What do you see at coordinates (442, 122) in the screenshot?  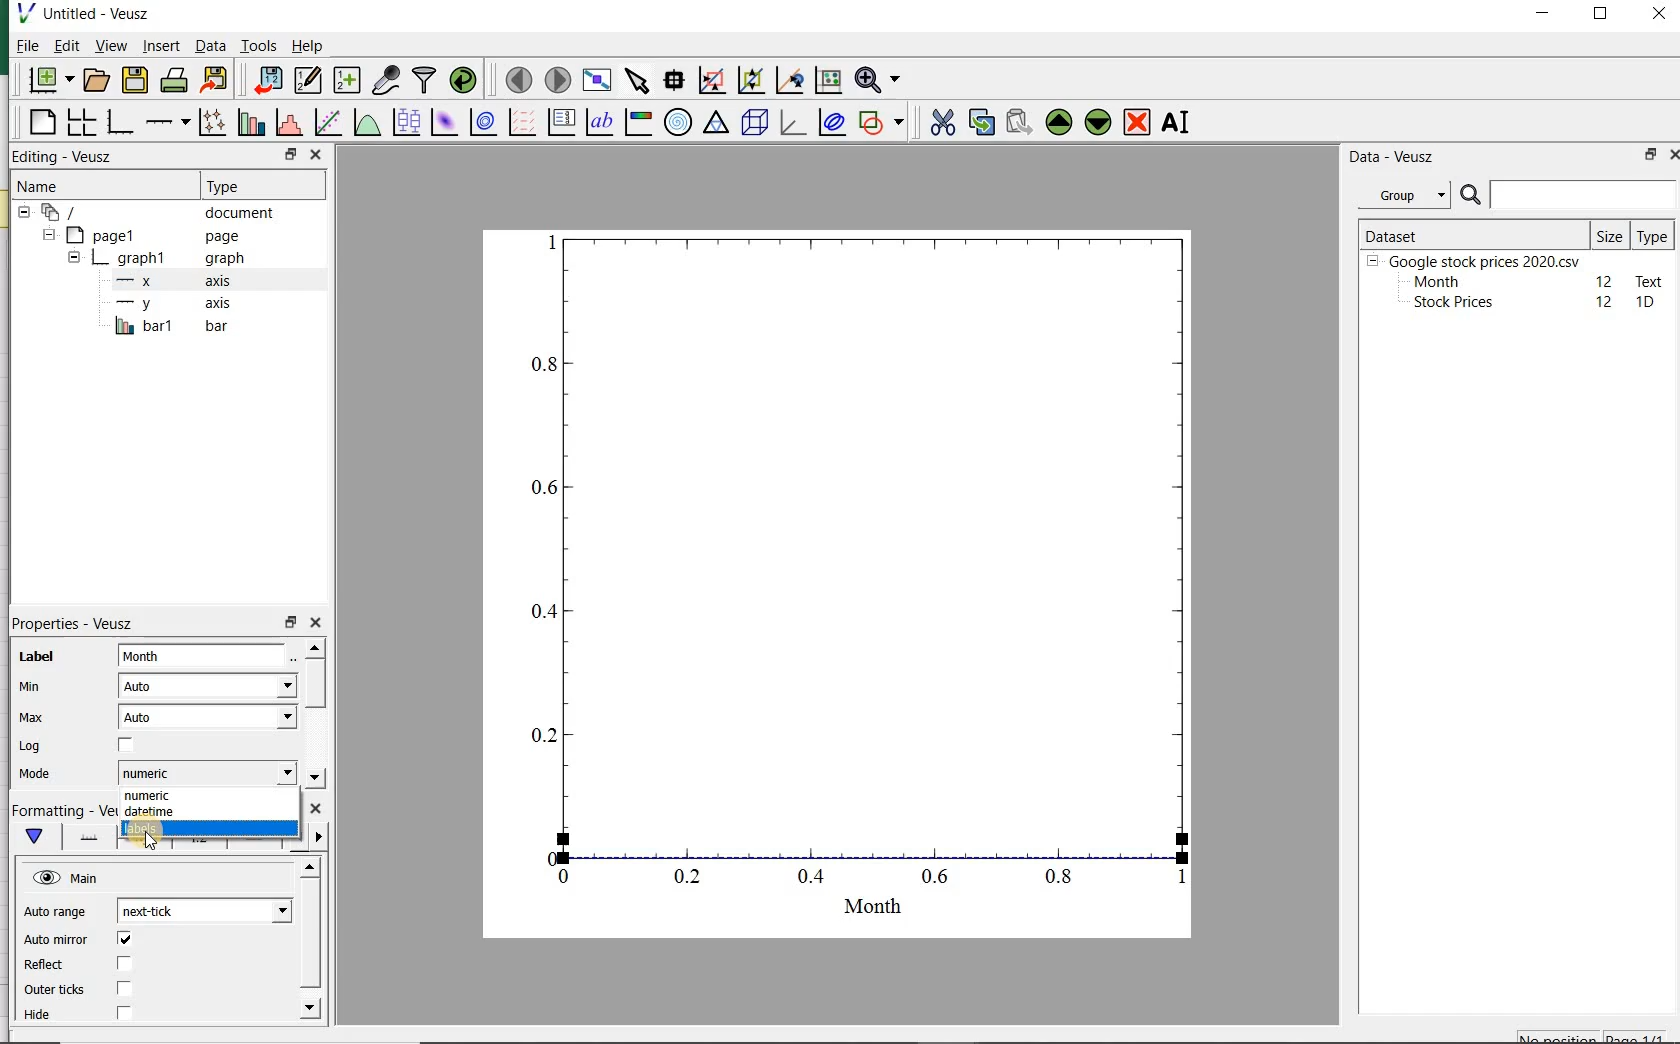 I see `plot a 2d dataset as an image` at bounding box center [442, 122].